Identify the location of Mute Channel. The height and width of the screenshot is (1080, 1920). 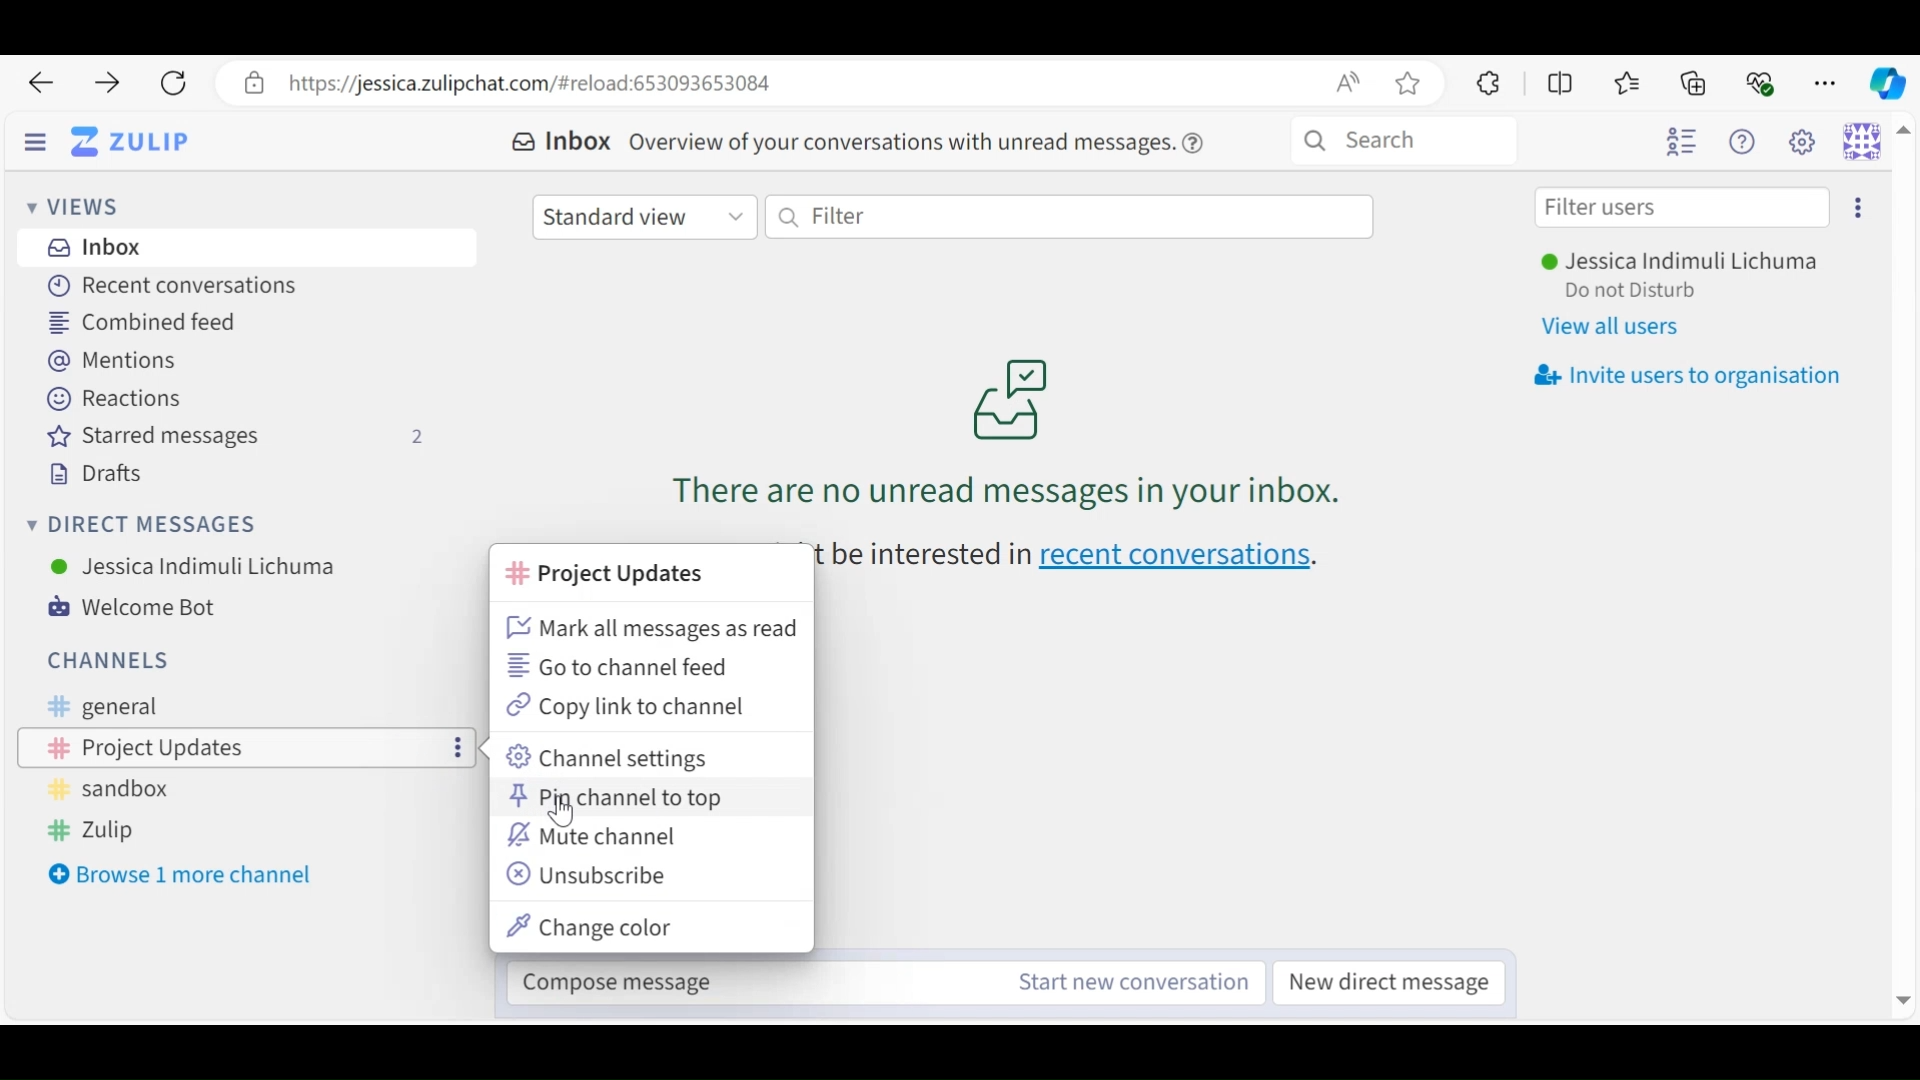
(595, 834).